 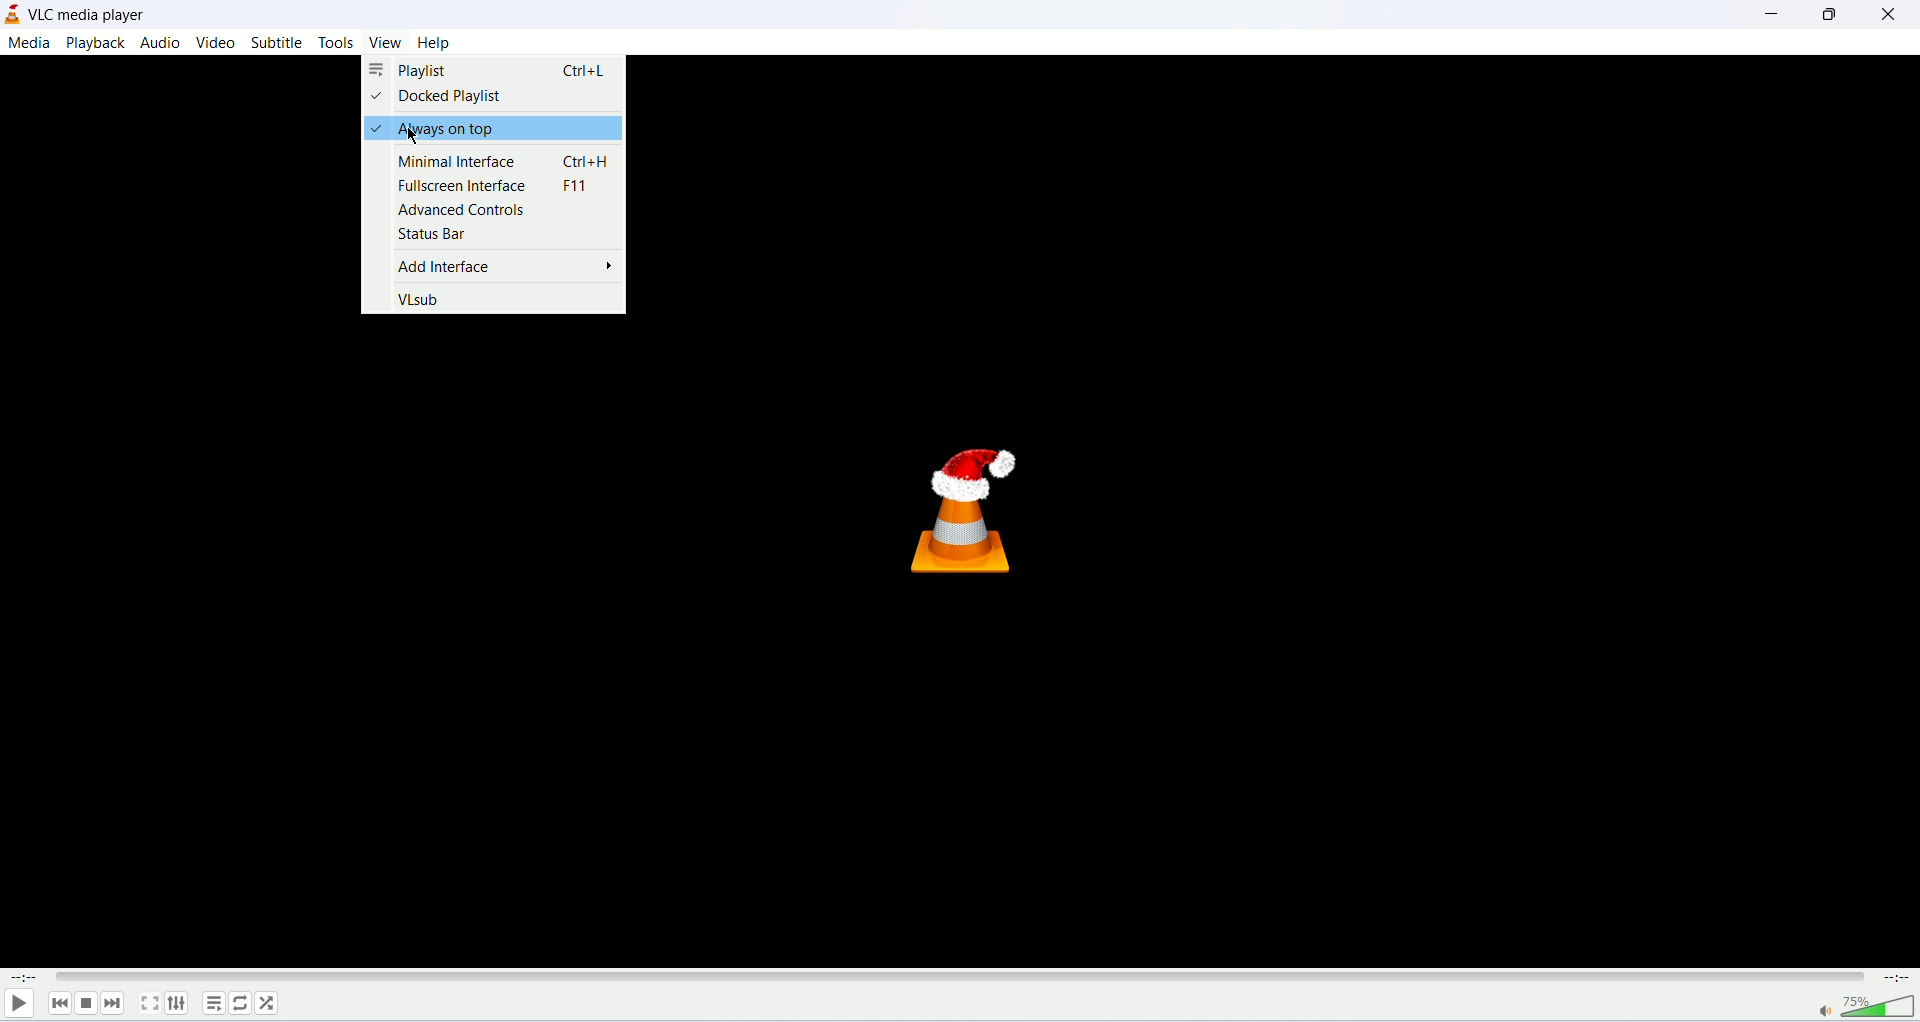 What do you see at coordinates (494, 130) in the screenshot?
I see `always on top` at bounding box center [494, 130].